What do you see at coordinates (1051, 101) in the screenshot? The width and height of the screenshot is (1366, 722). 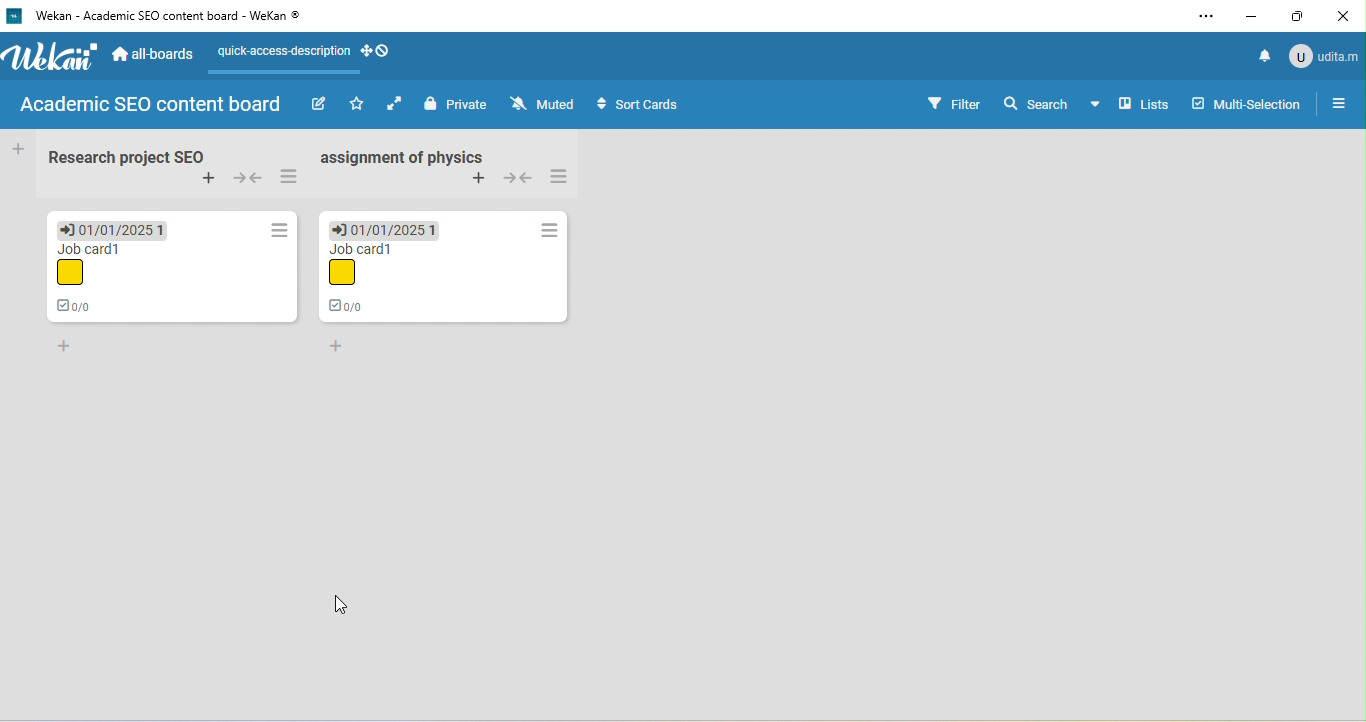 I see `search` at bounding box center [1051, 101].